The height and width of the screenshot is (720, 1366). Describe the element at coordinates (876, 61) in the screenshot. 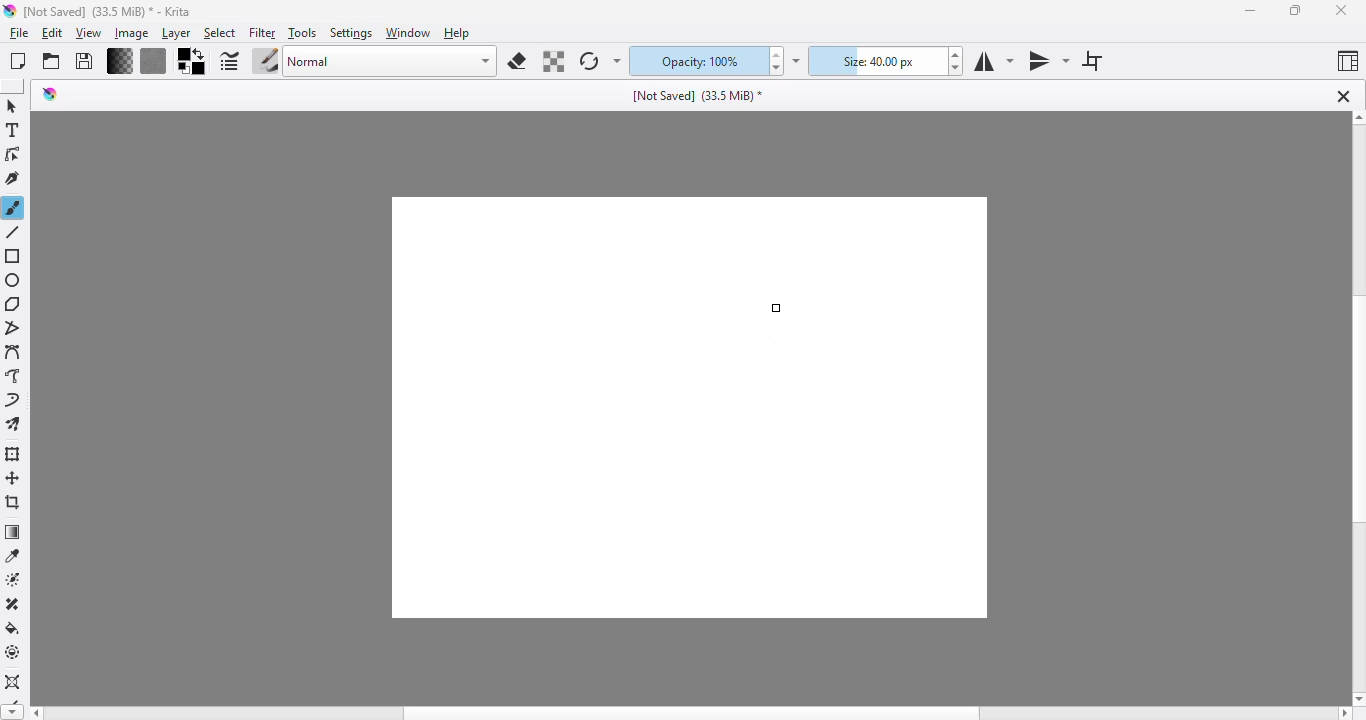

I see `size` at that location.